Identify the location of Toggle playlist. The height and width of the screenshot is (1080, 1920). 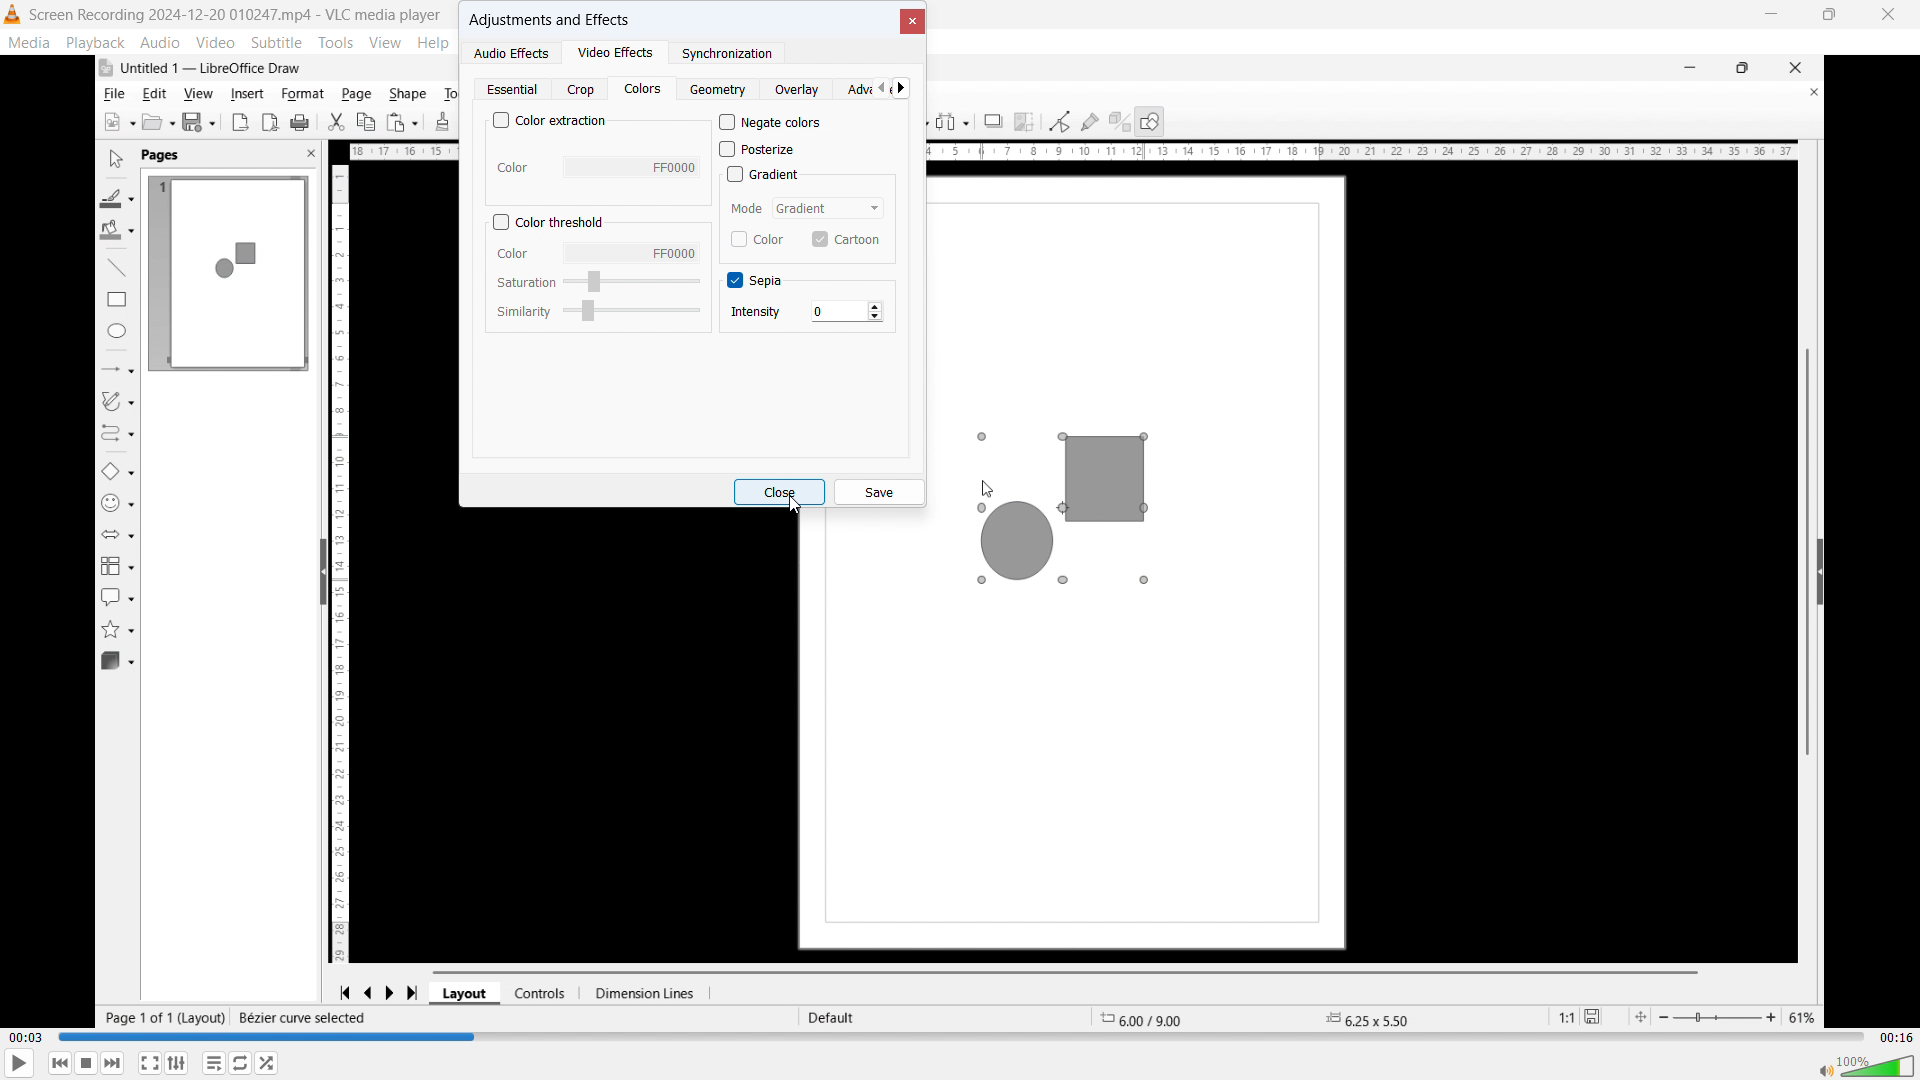
(214, 1063).